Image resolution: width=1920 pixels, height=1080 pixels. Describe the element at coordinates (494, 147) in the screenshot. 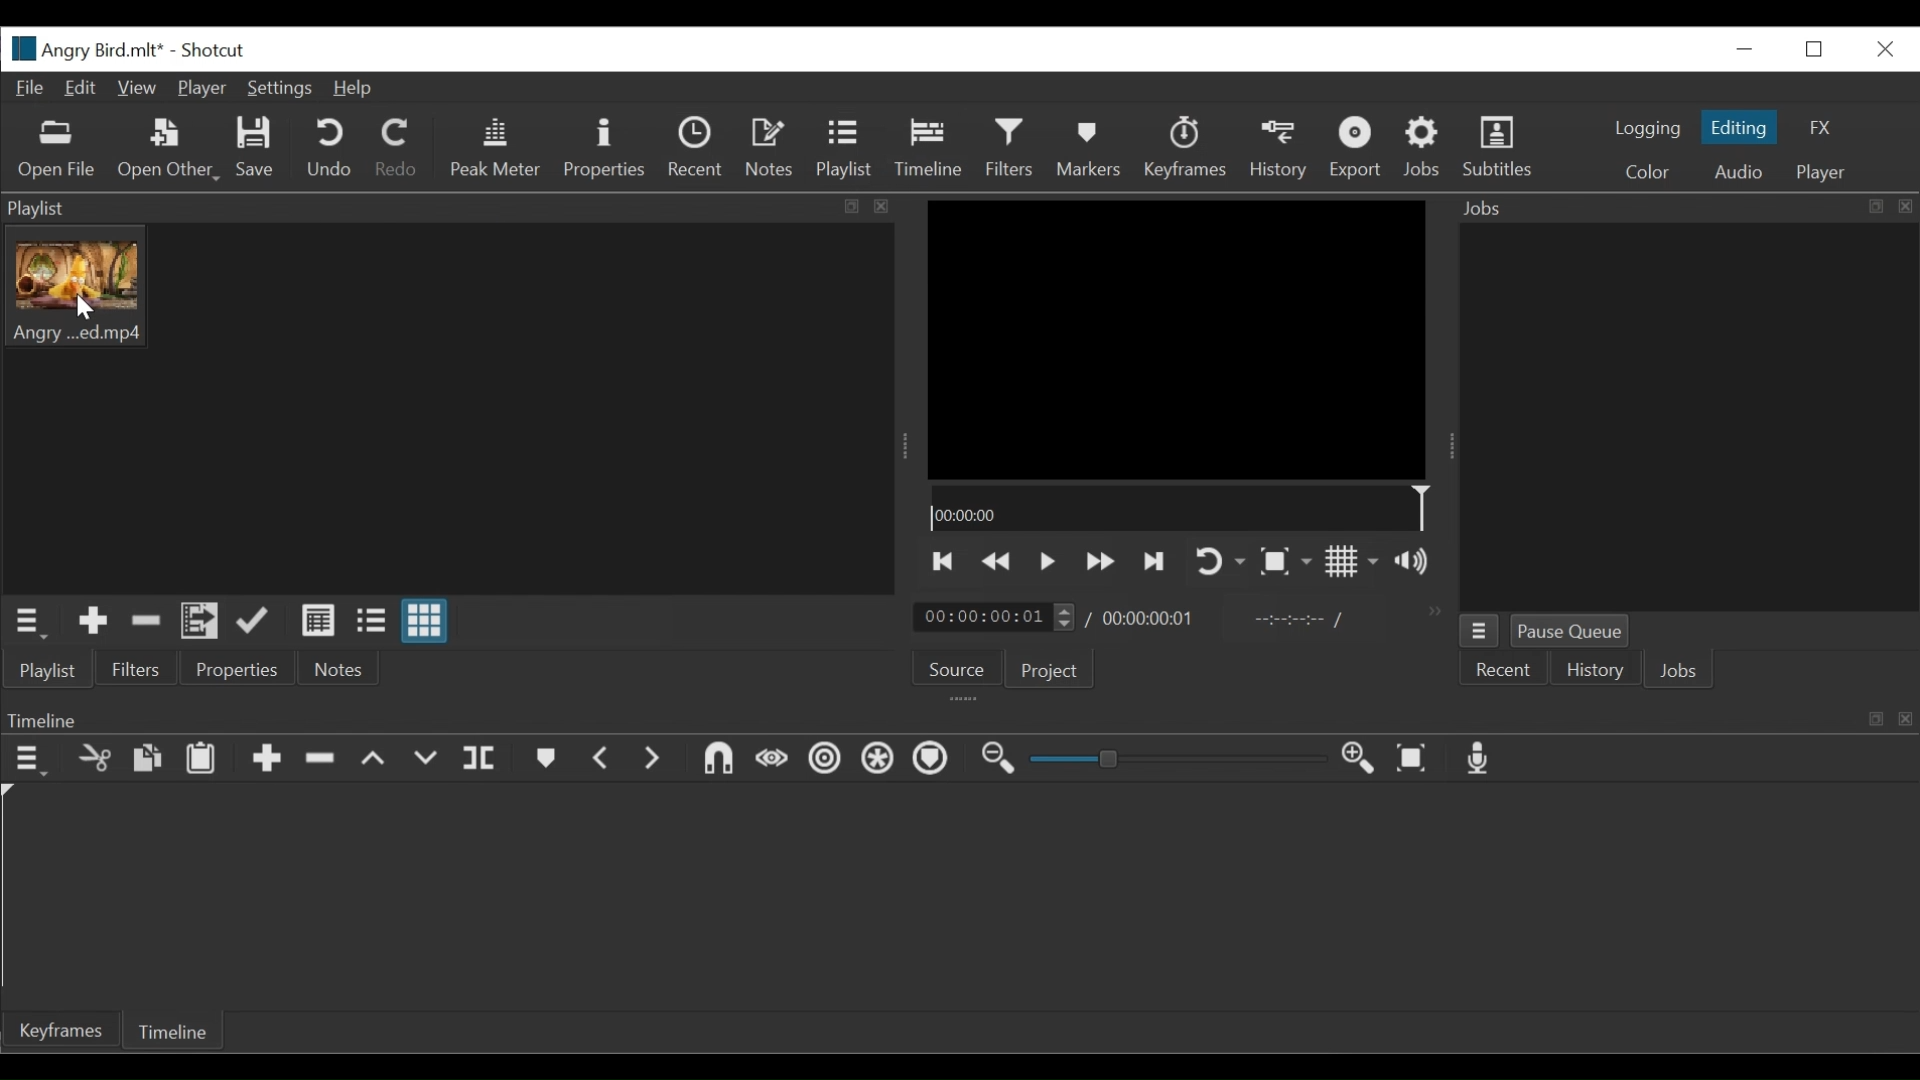

I see `Peak Meter` at that location.